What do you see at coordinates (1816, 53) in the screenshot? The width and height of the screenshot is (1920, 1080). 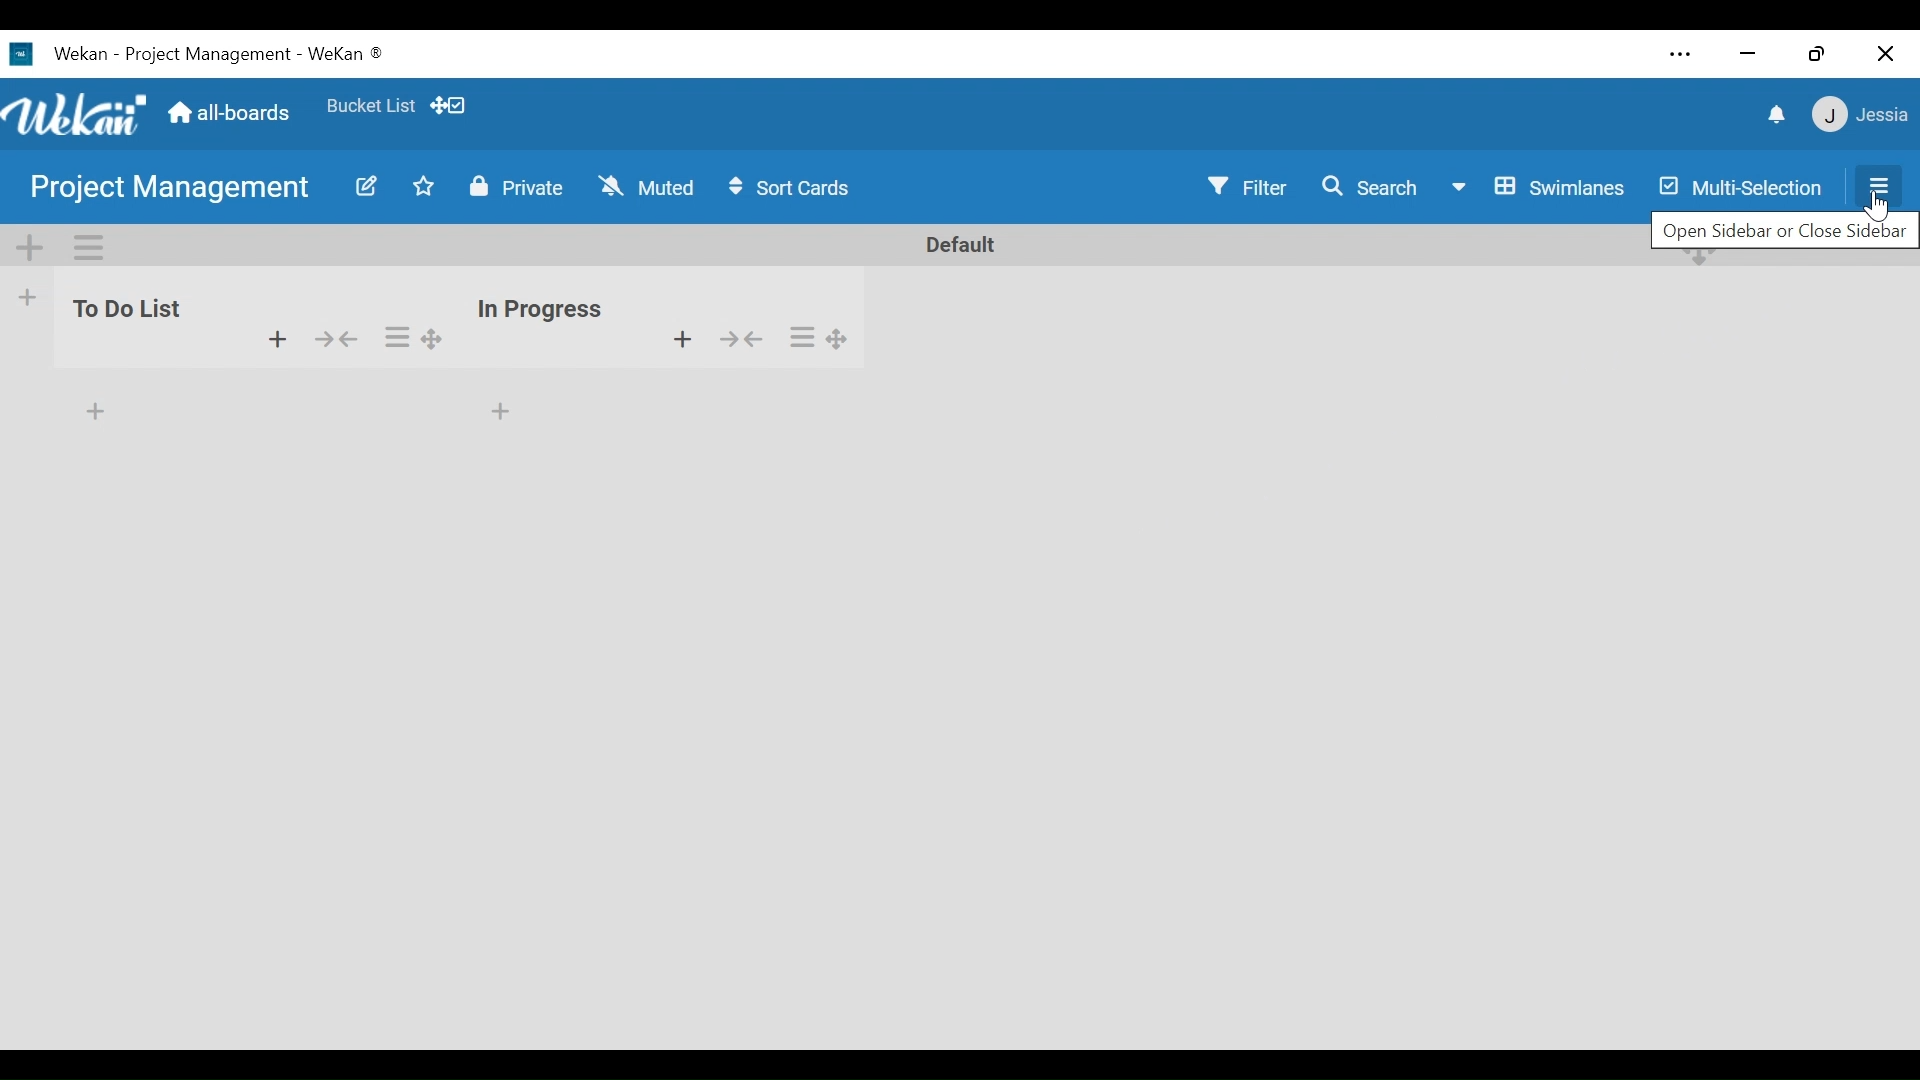 I see `restore` at bounding box center [1816, 53].